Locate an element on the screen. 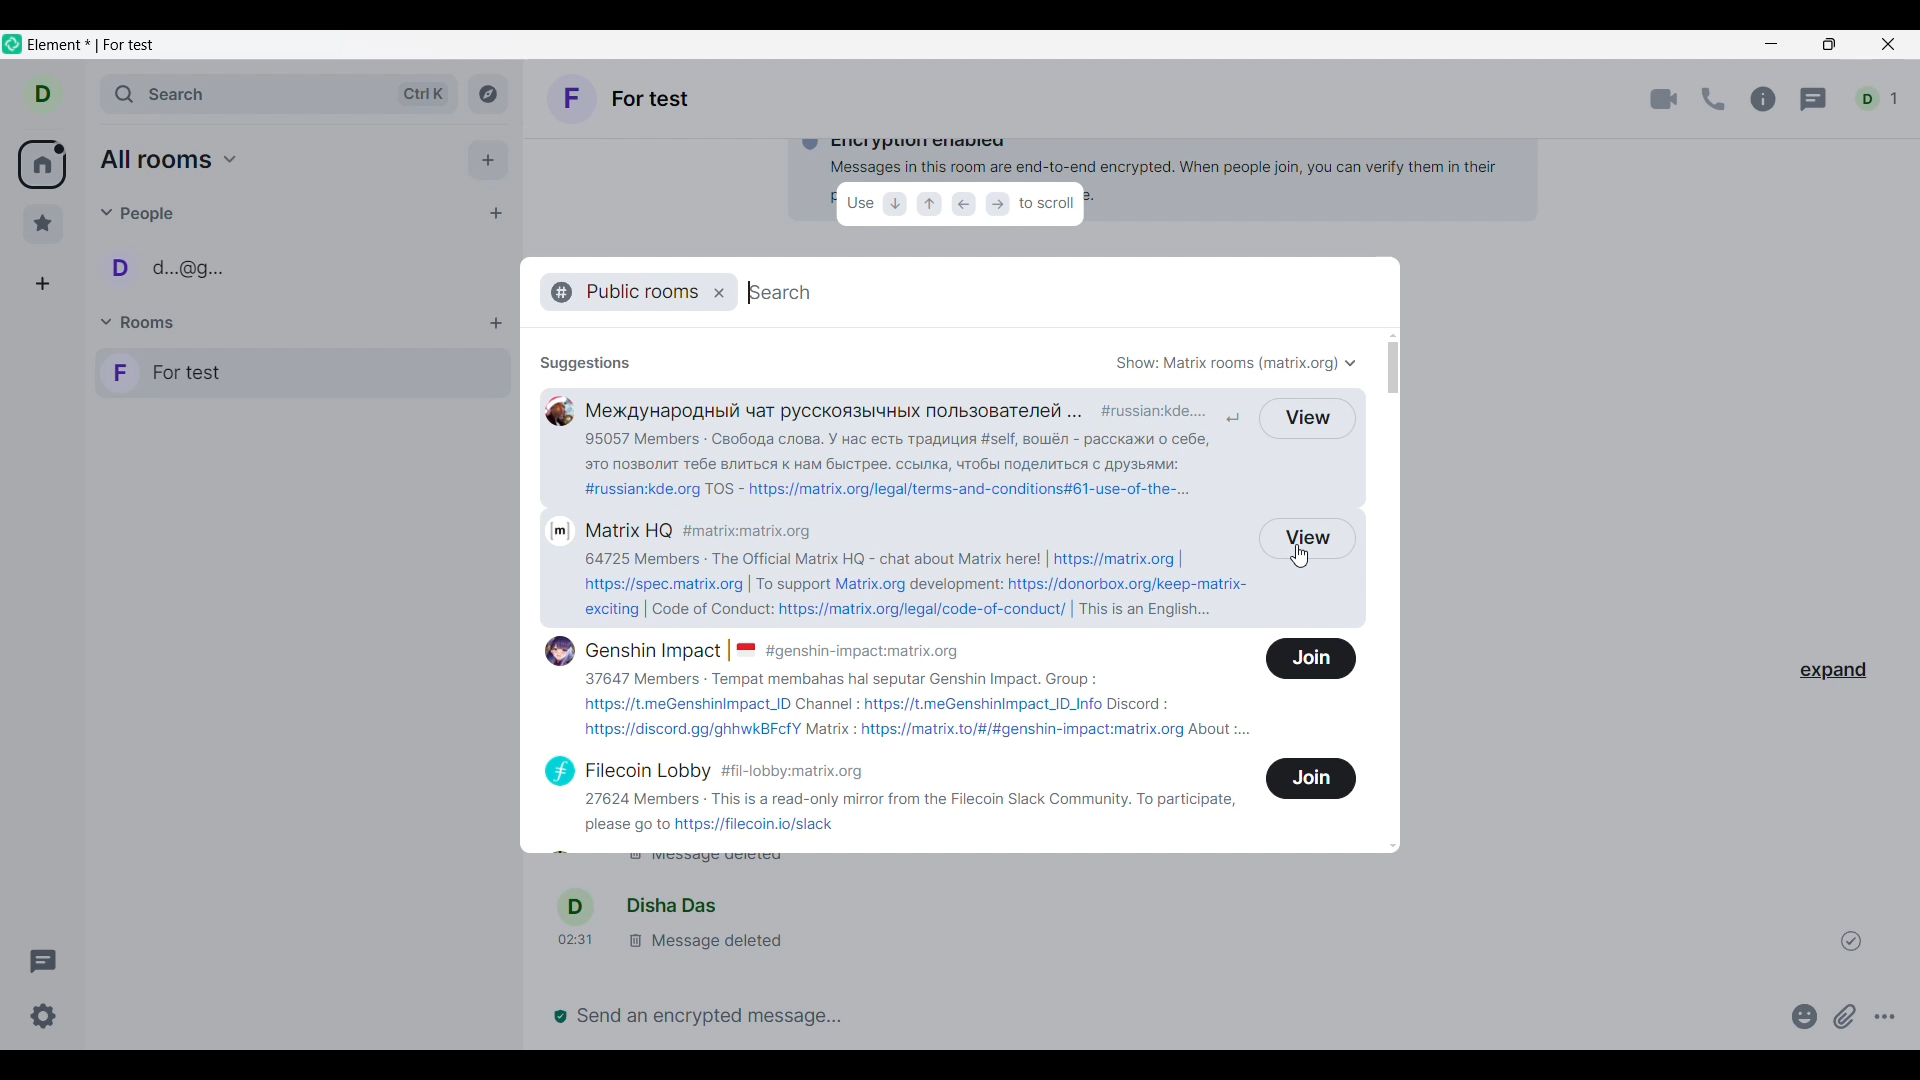  https://spec.matrix.org is located at coordinates (665, 582).